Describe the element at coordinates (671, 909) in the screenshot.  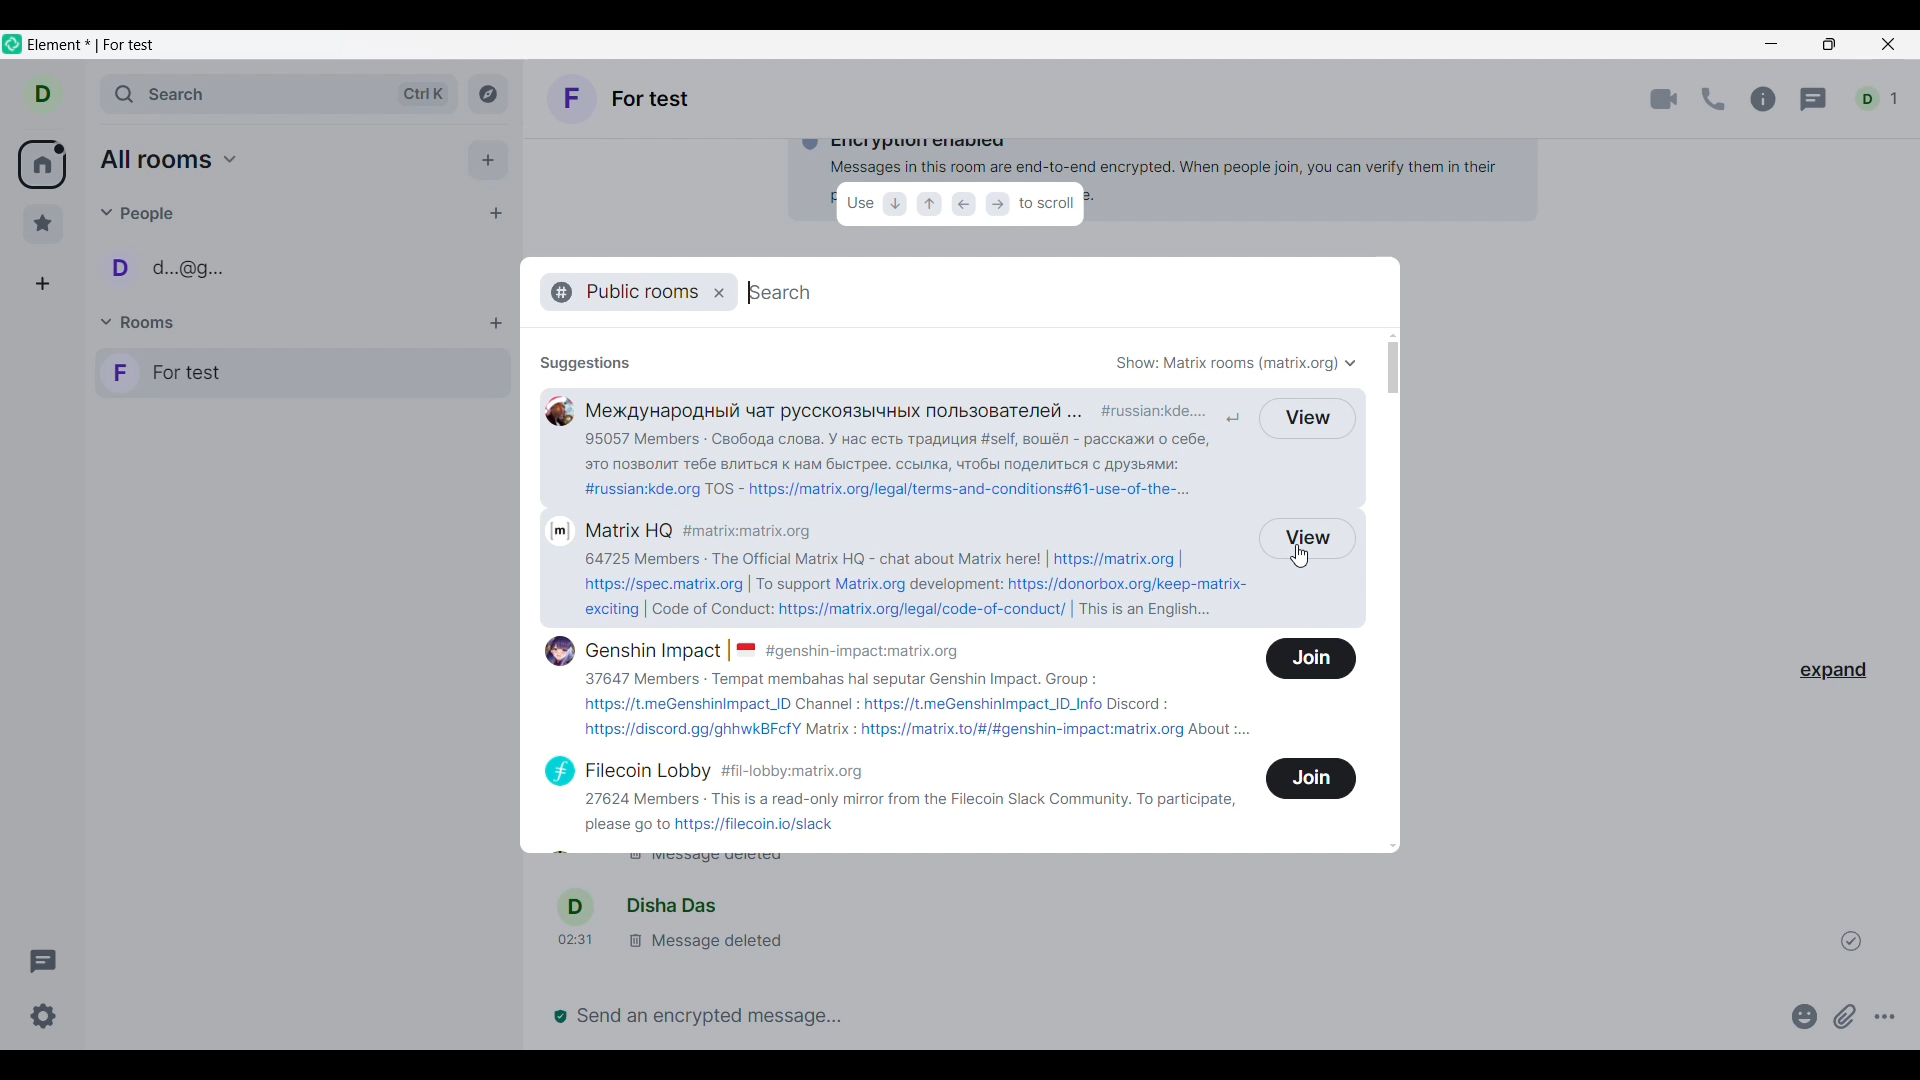
I see `Disha Das` at that location.